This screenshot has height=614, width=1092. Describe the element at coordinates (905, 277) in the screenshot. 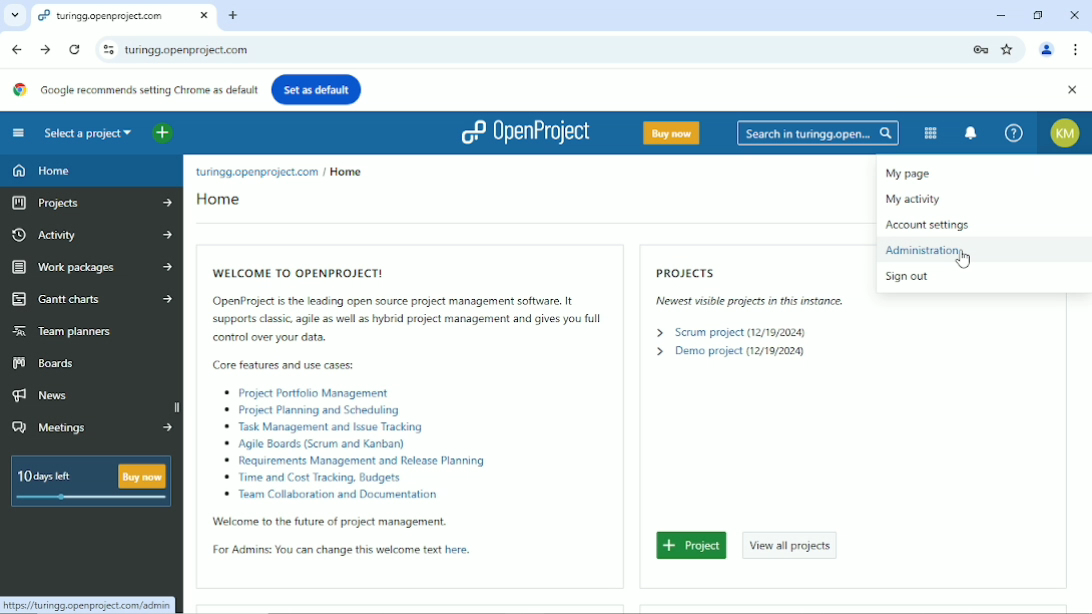

I see `Sign out` at that location.